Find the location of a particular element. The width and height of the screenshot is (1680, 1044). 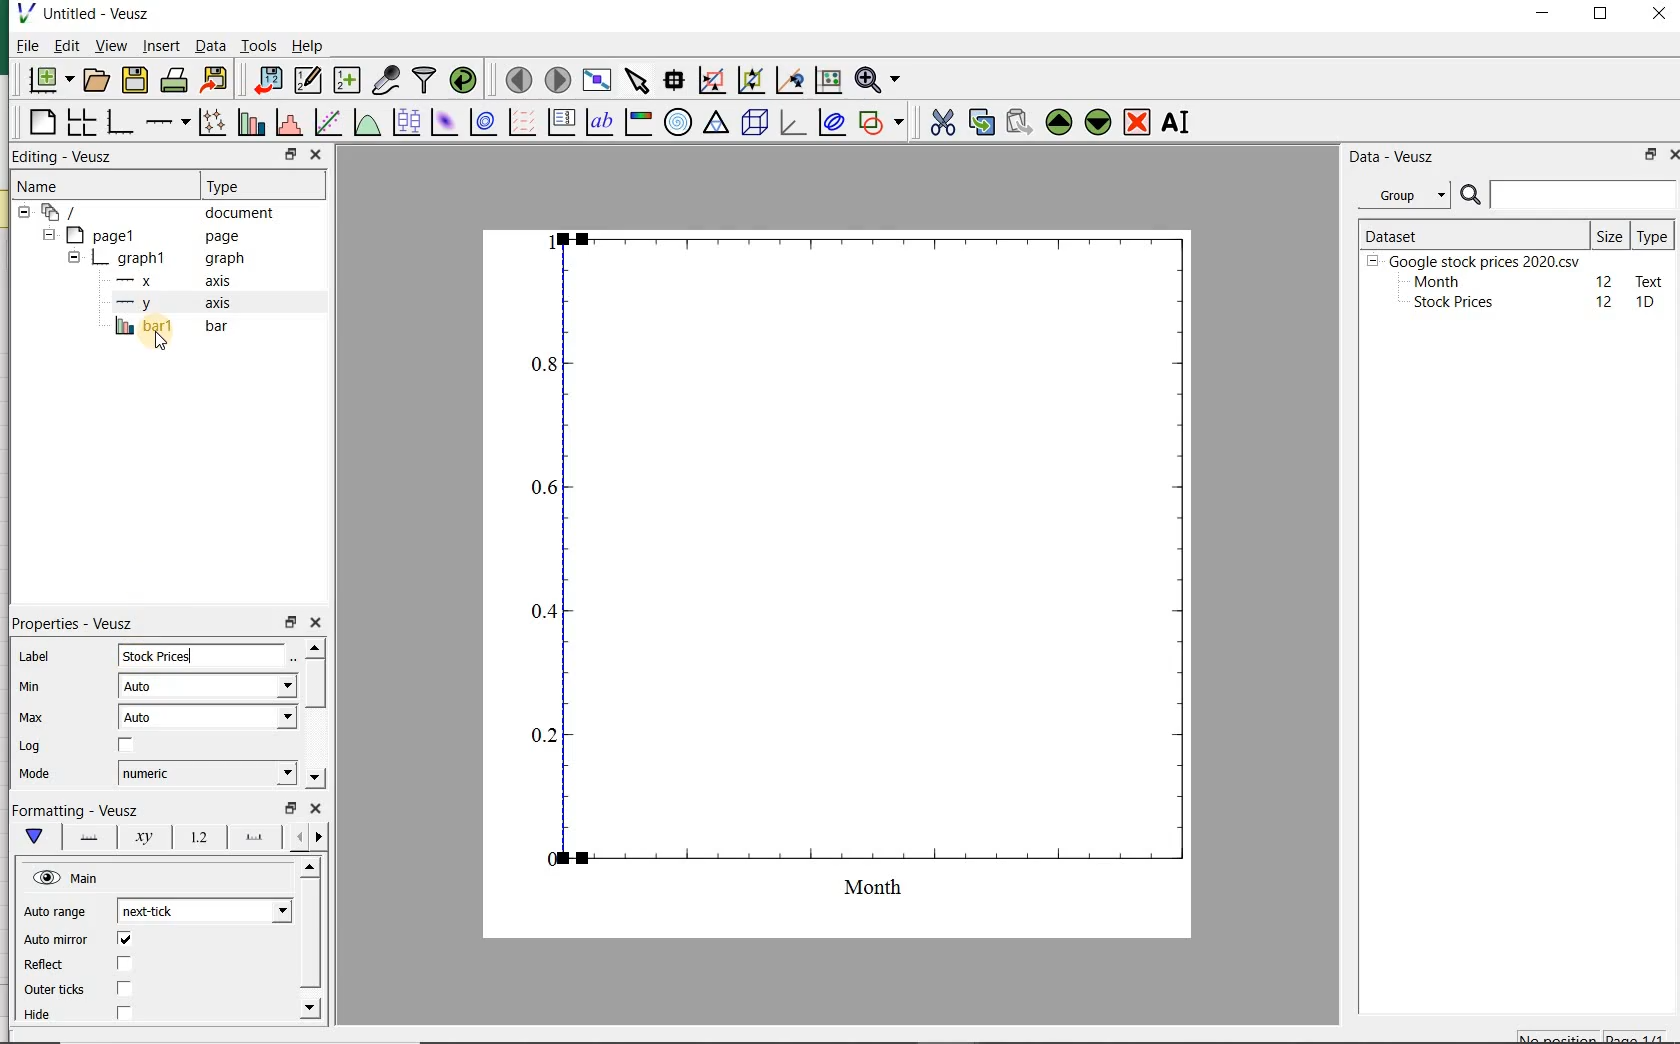

plot a function is located at coordinates (365, 124).